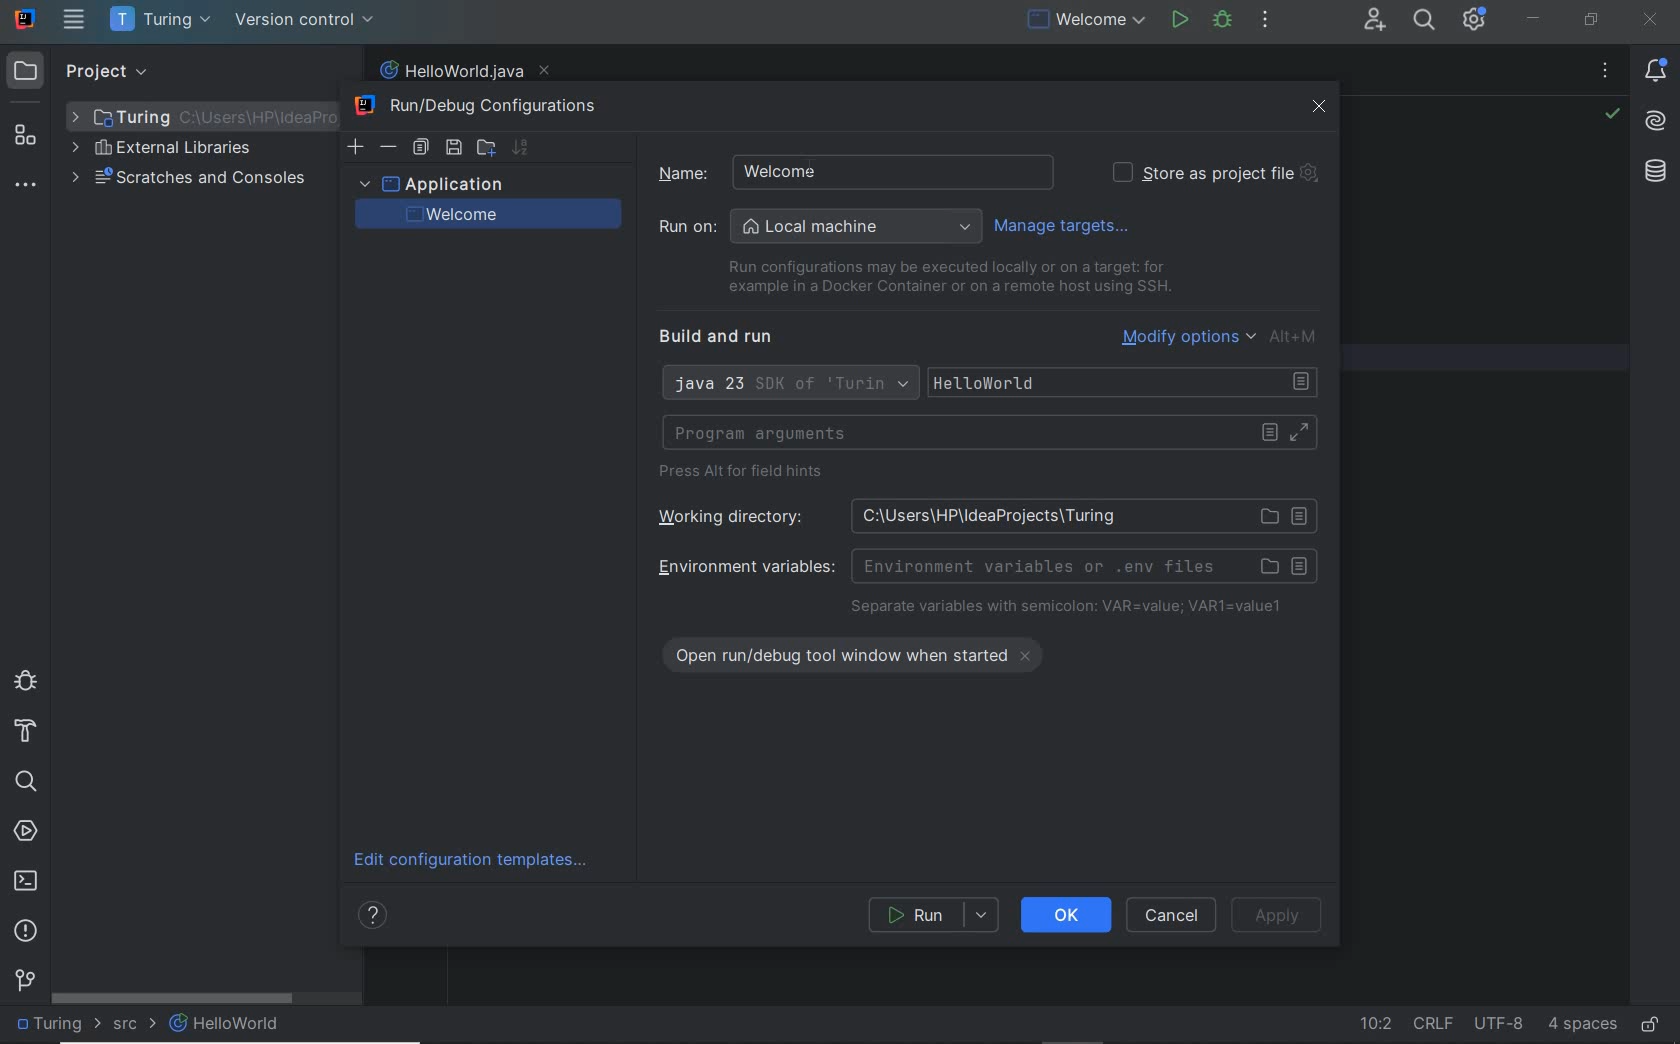 This screenshot has width=1680, height=1044. Describe the element at coordinates (134, 1027) in the screenshot. I see `src` at that location.